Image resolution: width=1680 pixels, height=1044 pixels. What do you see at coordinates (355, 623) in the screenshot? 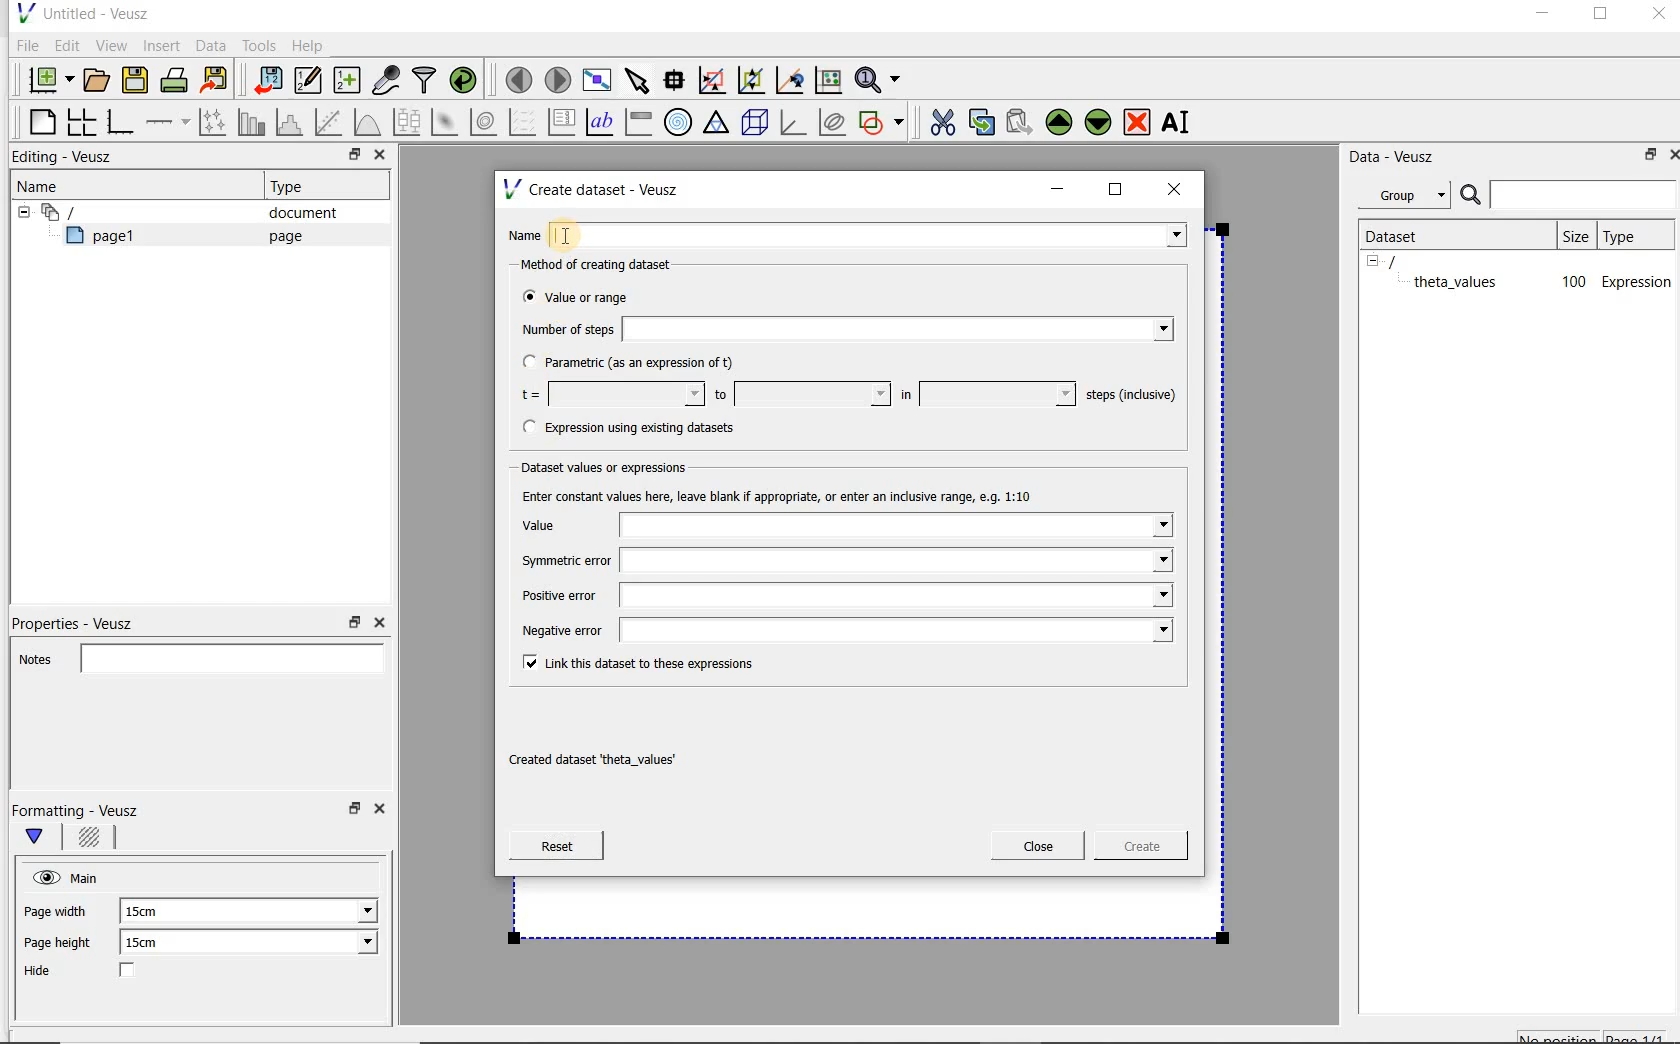
I see `restore down` at bounding box center [355, 623].